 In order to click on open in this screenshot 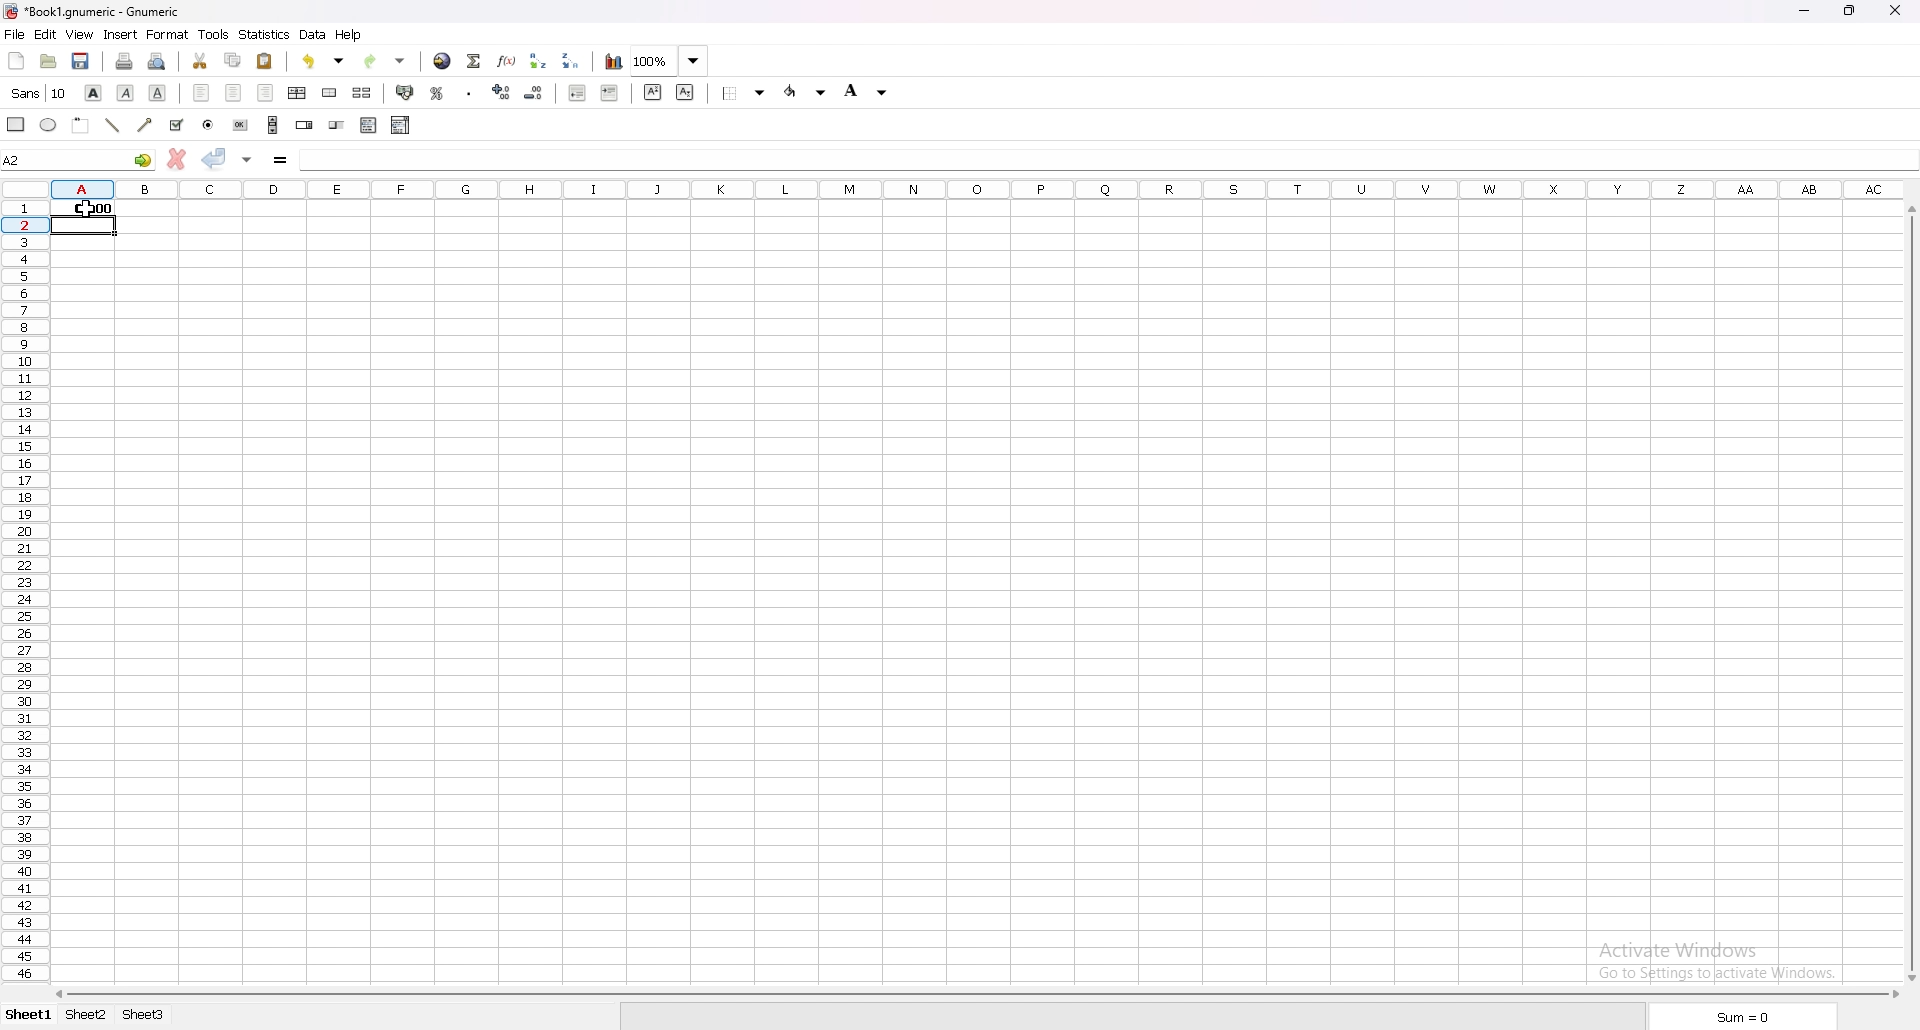, I will do `click(49, 61)`.